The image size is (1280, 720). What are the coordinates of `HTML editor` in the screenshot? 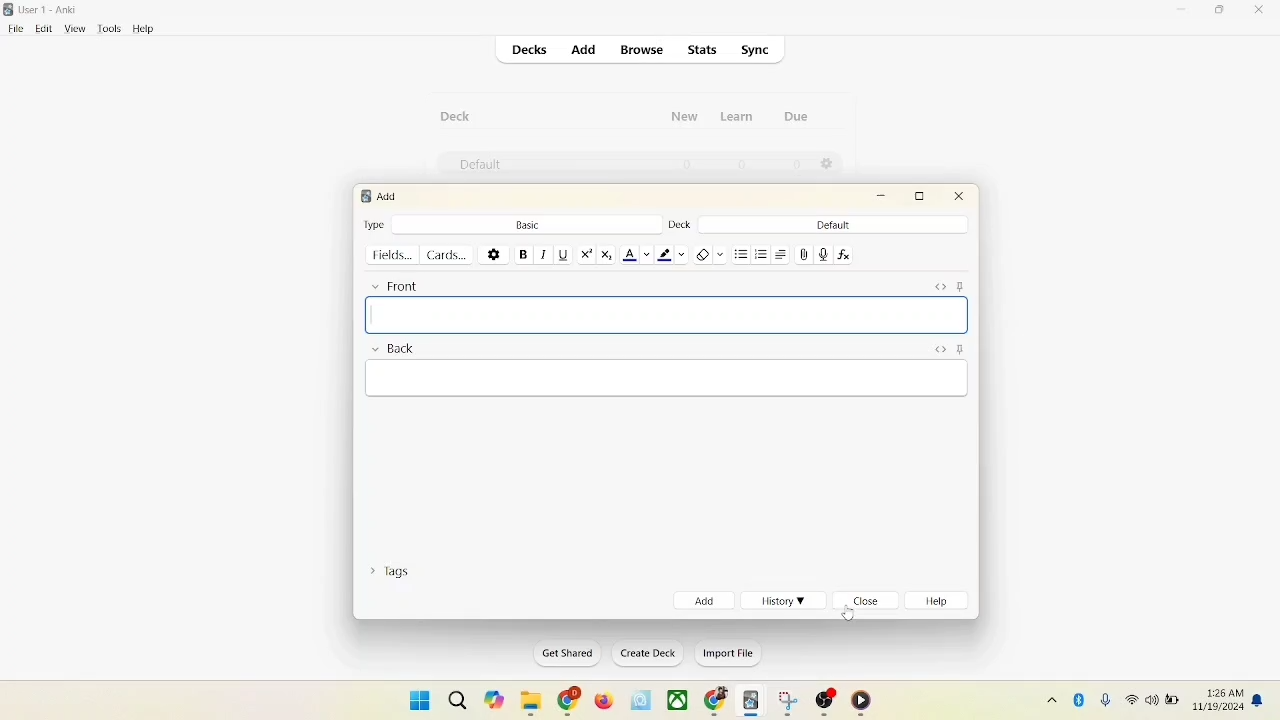 It's located at (938, 348).